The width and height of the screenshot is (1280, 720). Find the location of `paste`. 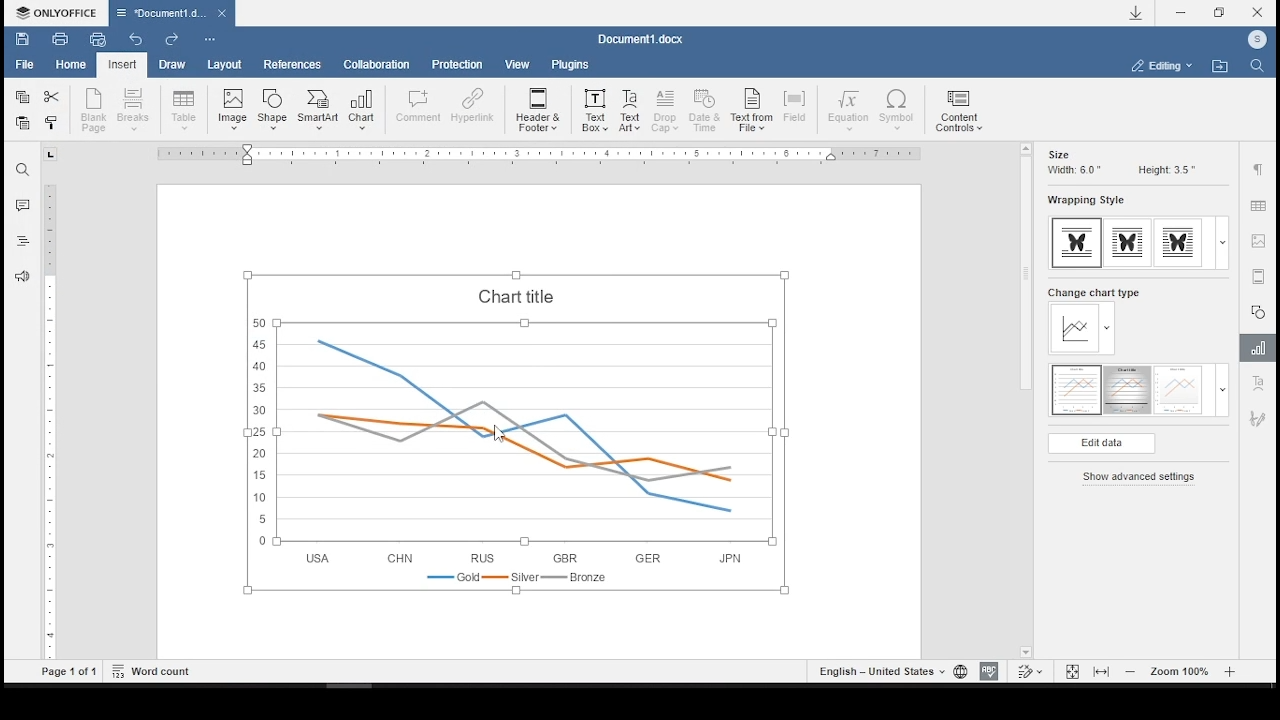

paste is located at coordinates (24, 124).